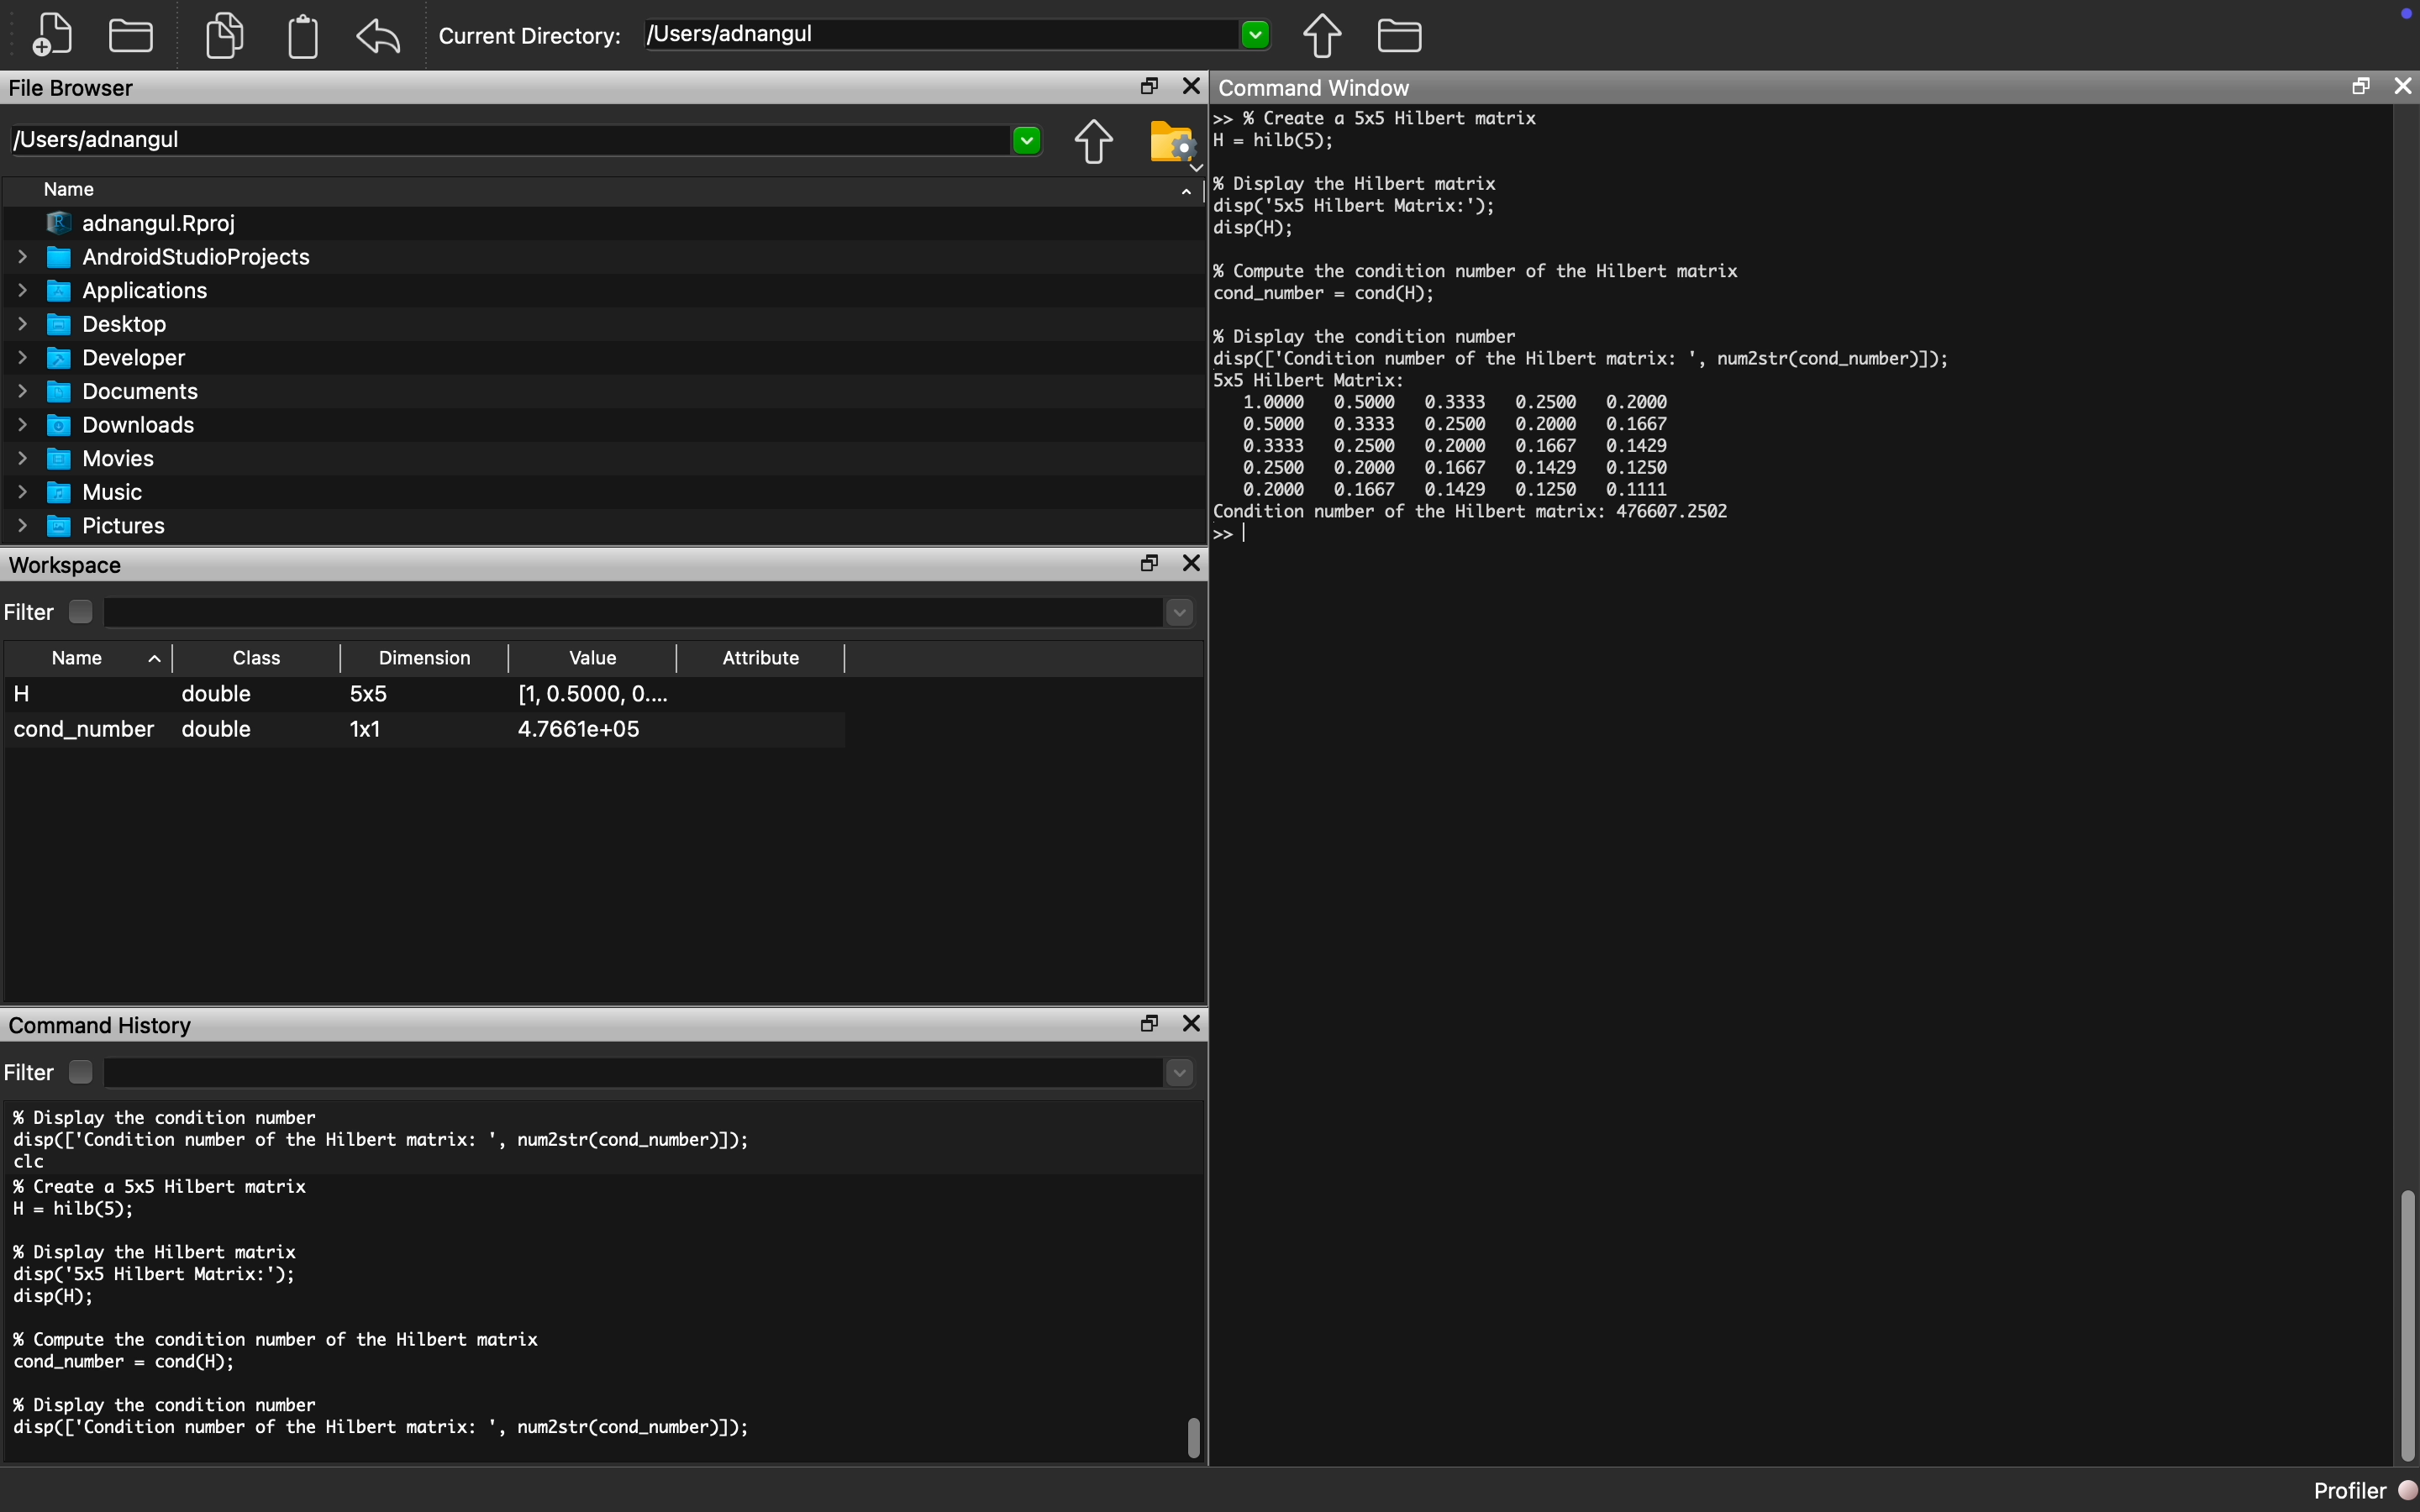 This screenshot has height=1512, width=2420. What do you see at coordinates (527, 140) in the screenshot?
I see `/Users/adnangul ` at bounding box center [527, 140].